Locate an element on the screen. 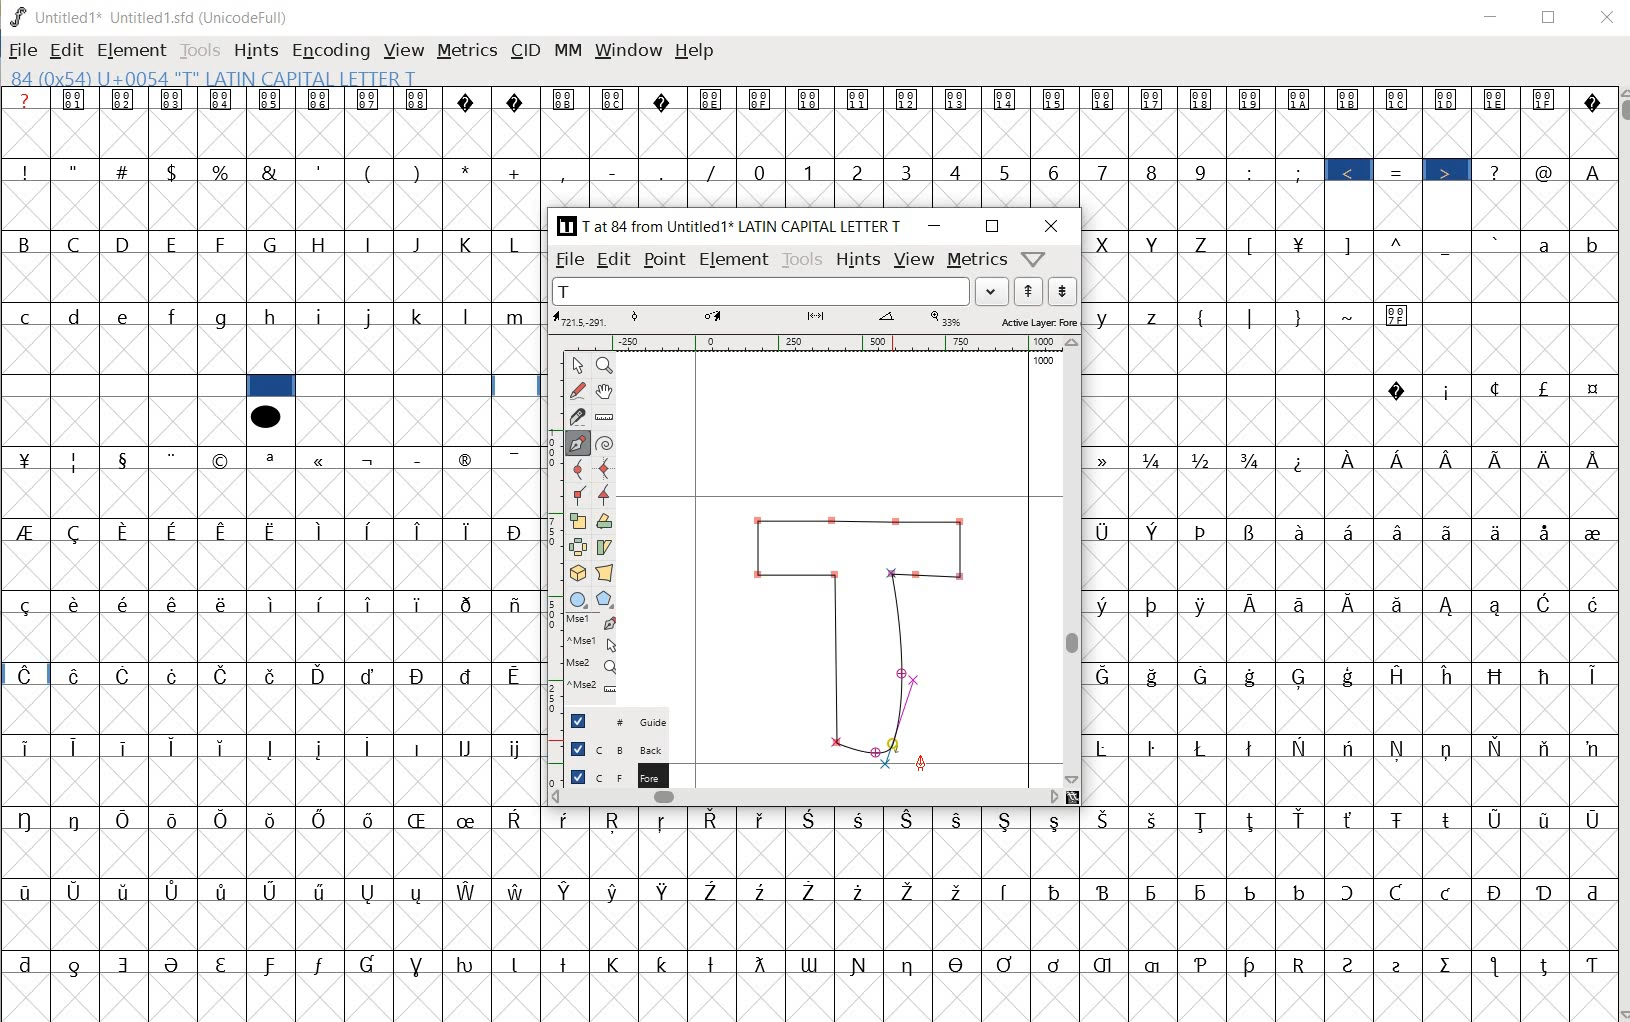 The image size is (1630, 1022). I is located at coordinates (371, 245).